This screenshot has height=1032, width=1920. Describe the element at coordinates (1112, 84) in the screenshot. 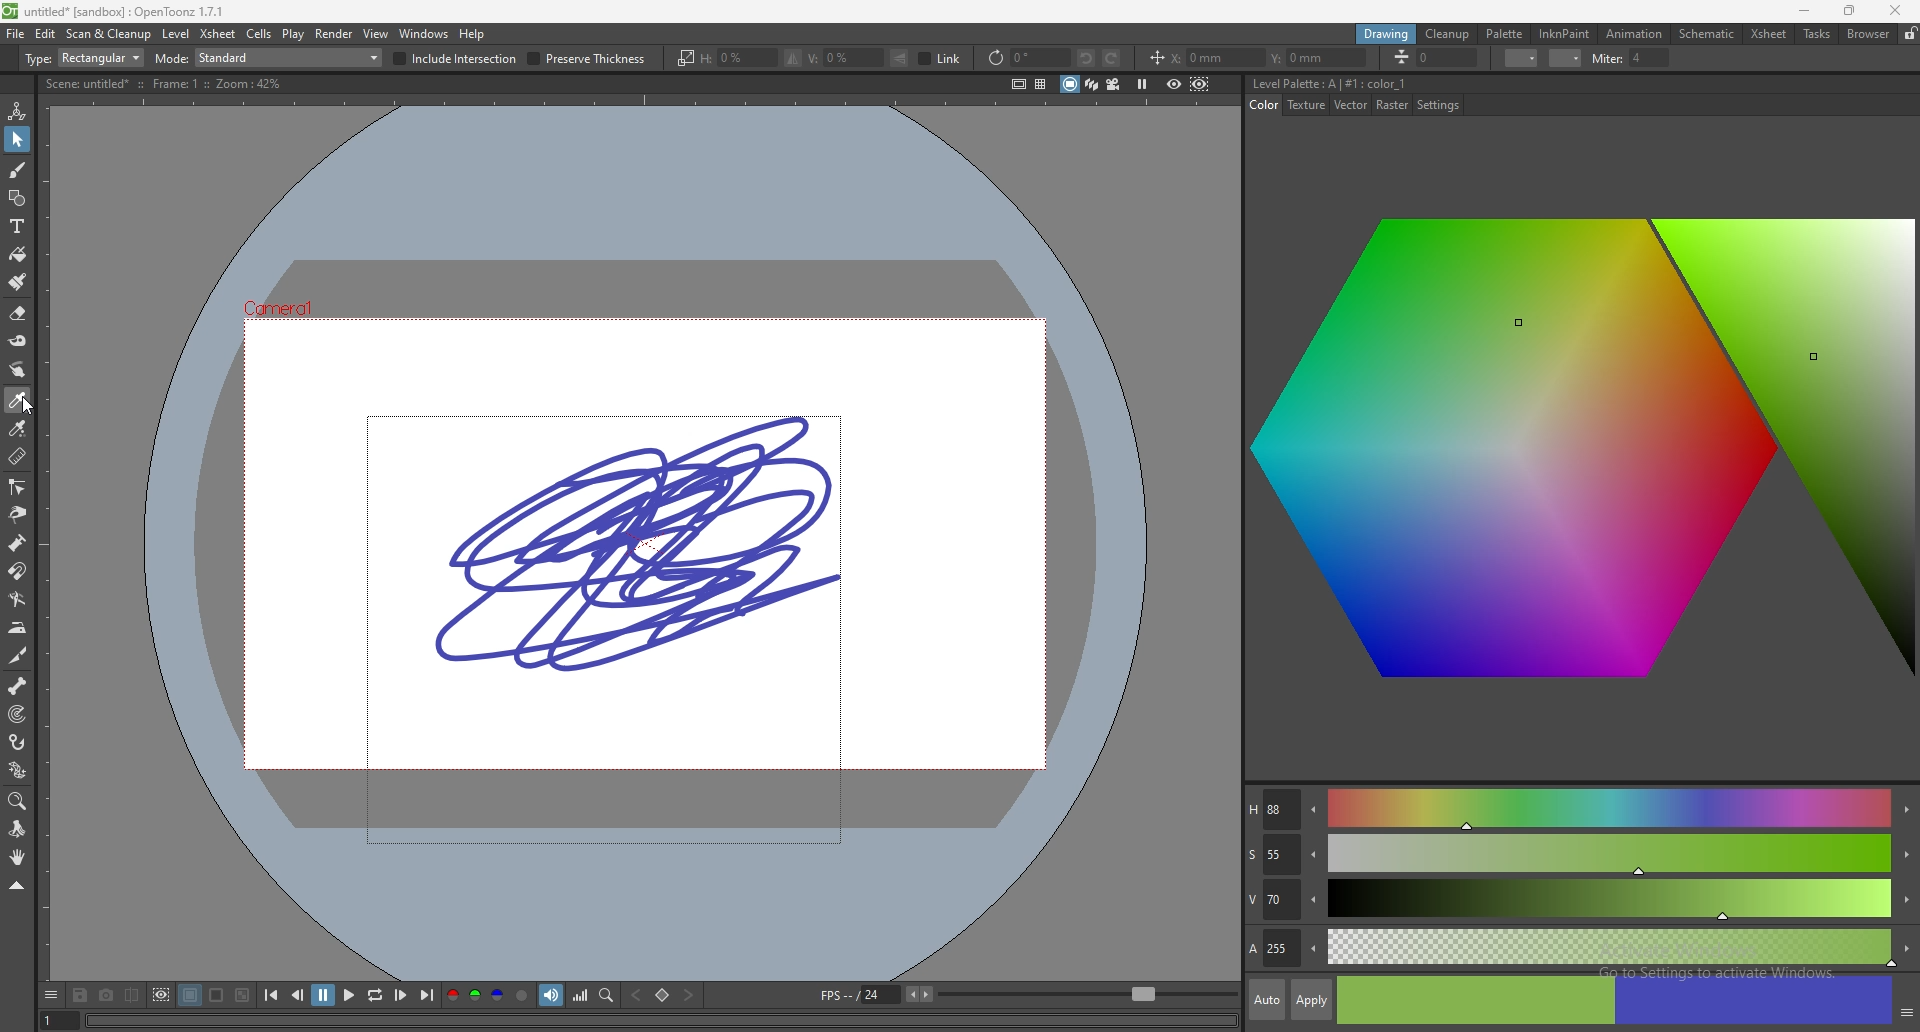

I see `camera view` at that location.